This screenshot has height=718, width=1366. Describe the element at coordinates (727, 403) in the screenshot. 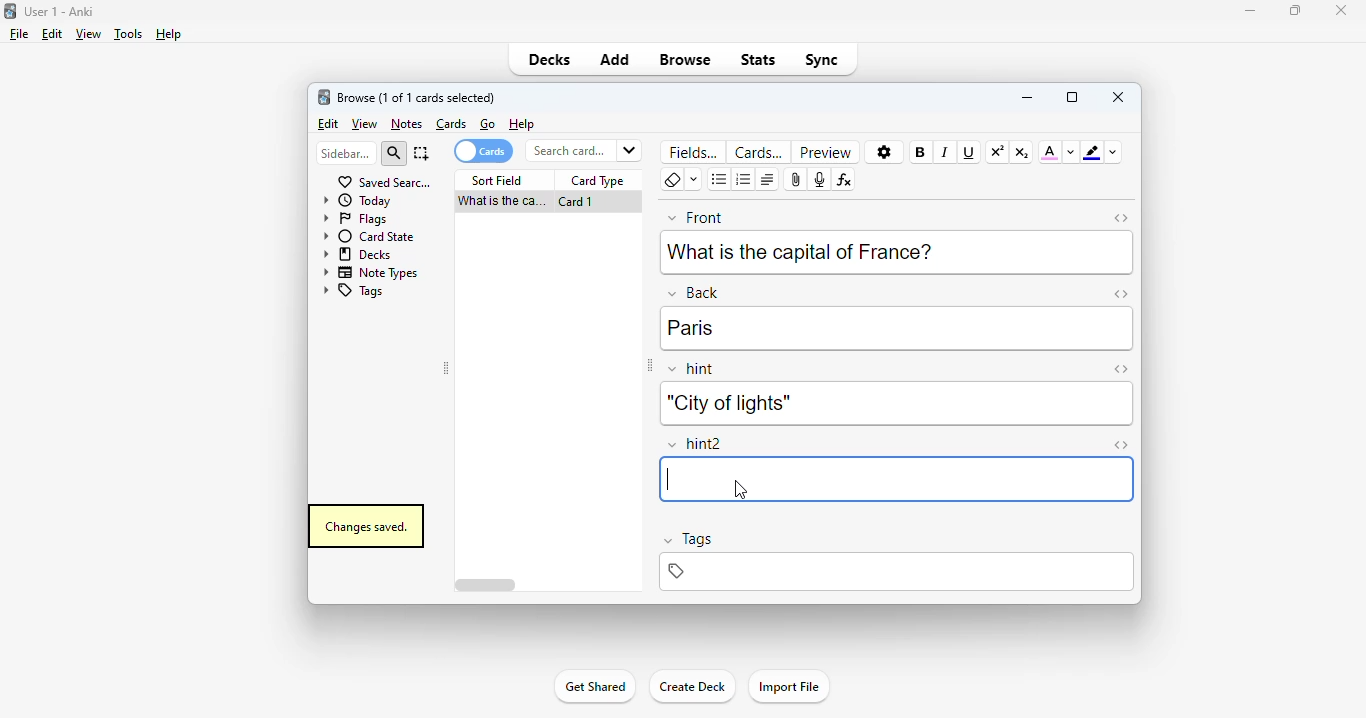

I see `city of lights` at that location.